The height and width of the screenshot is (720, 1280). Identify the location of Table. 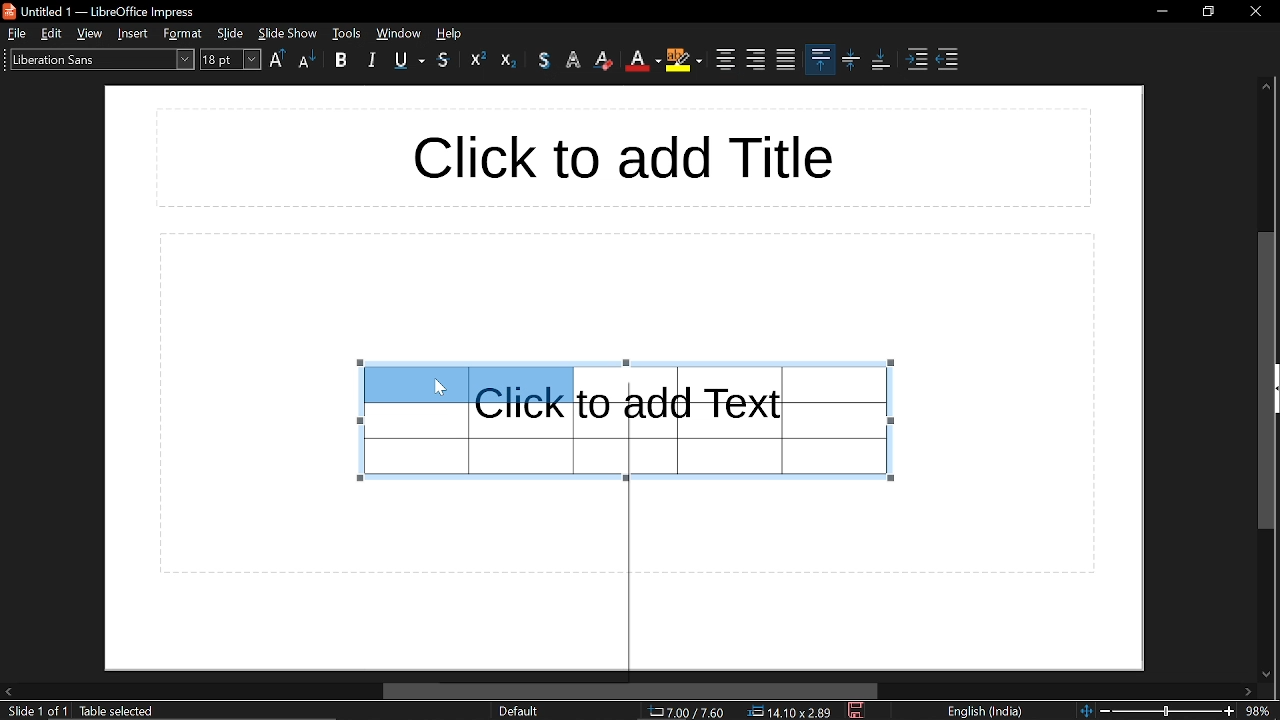
(744, 420).